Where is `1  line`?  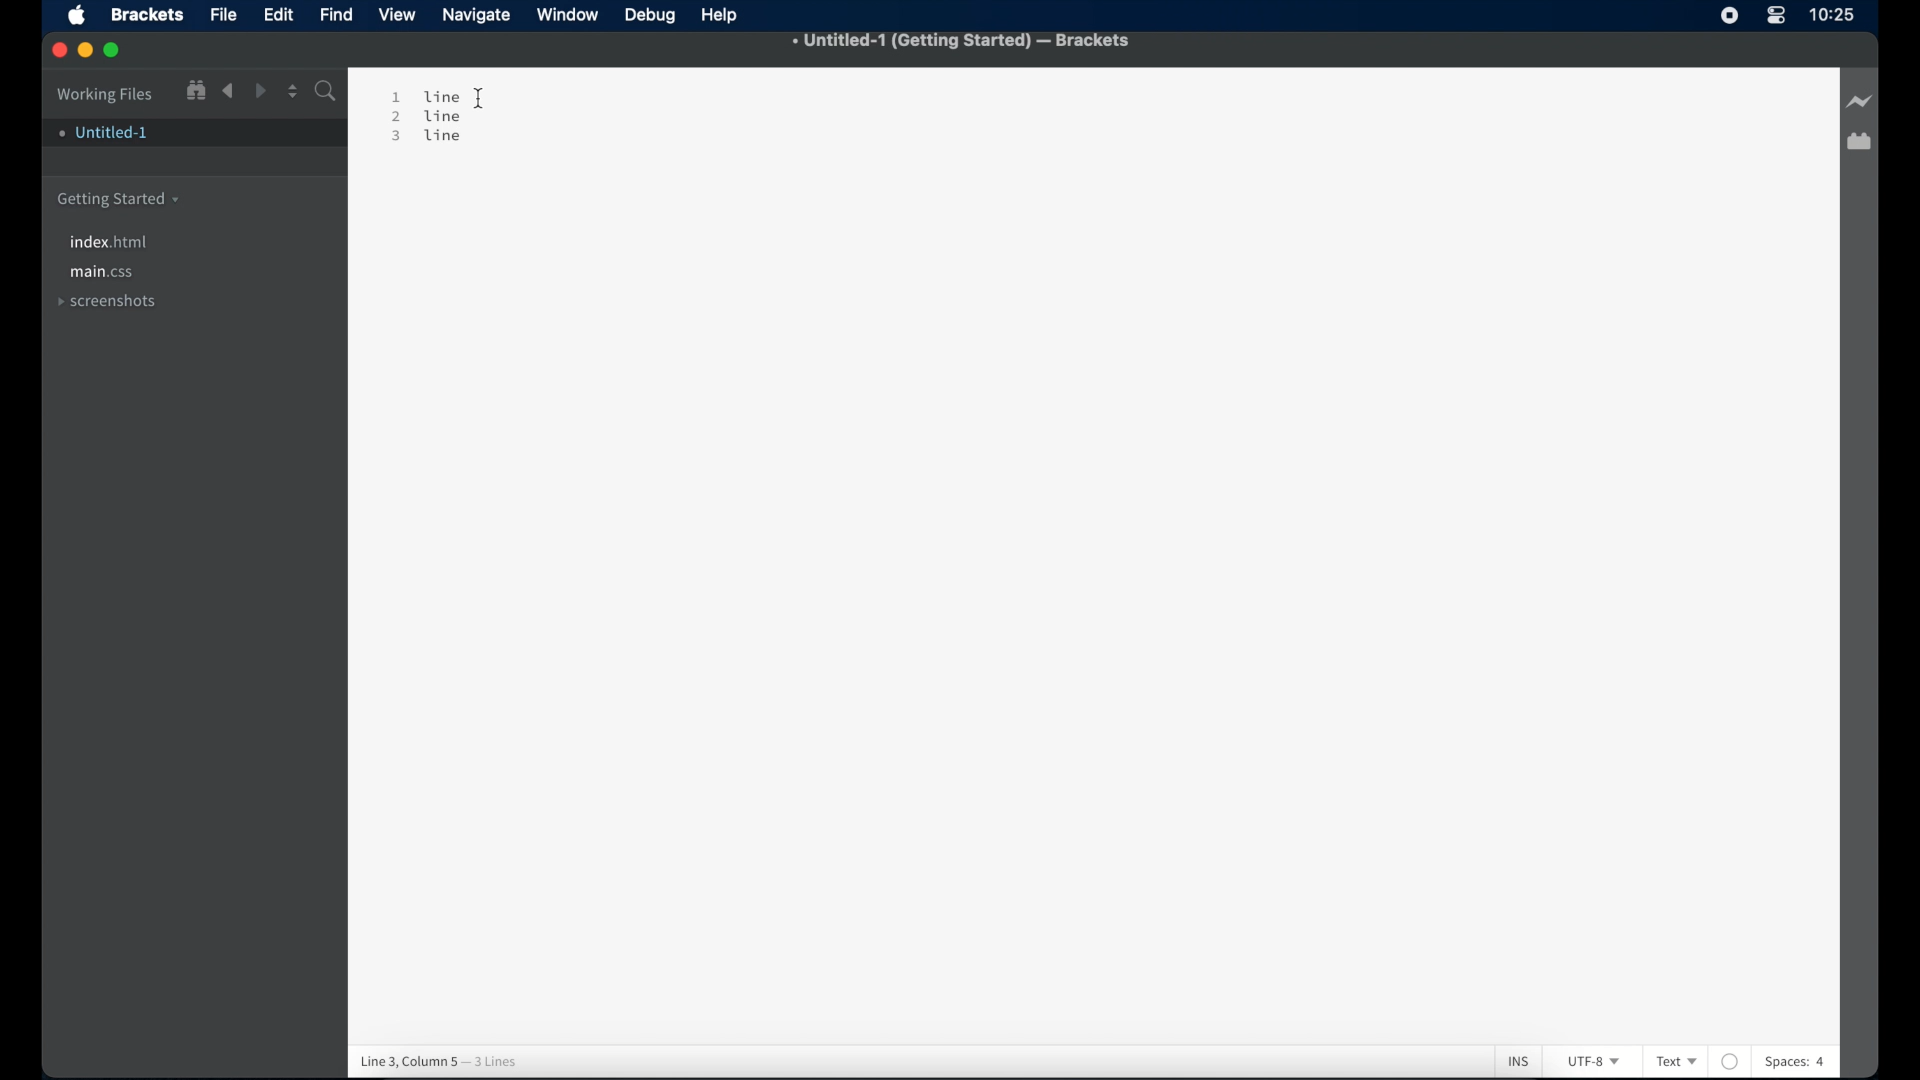
1  line is located at coordinates (429, 95).